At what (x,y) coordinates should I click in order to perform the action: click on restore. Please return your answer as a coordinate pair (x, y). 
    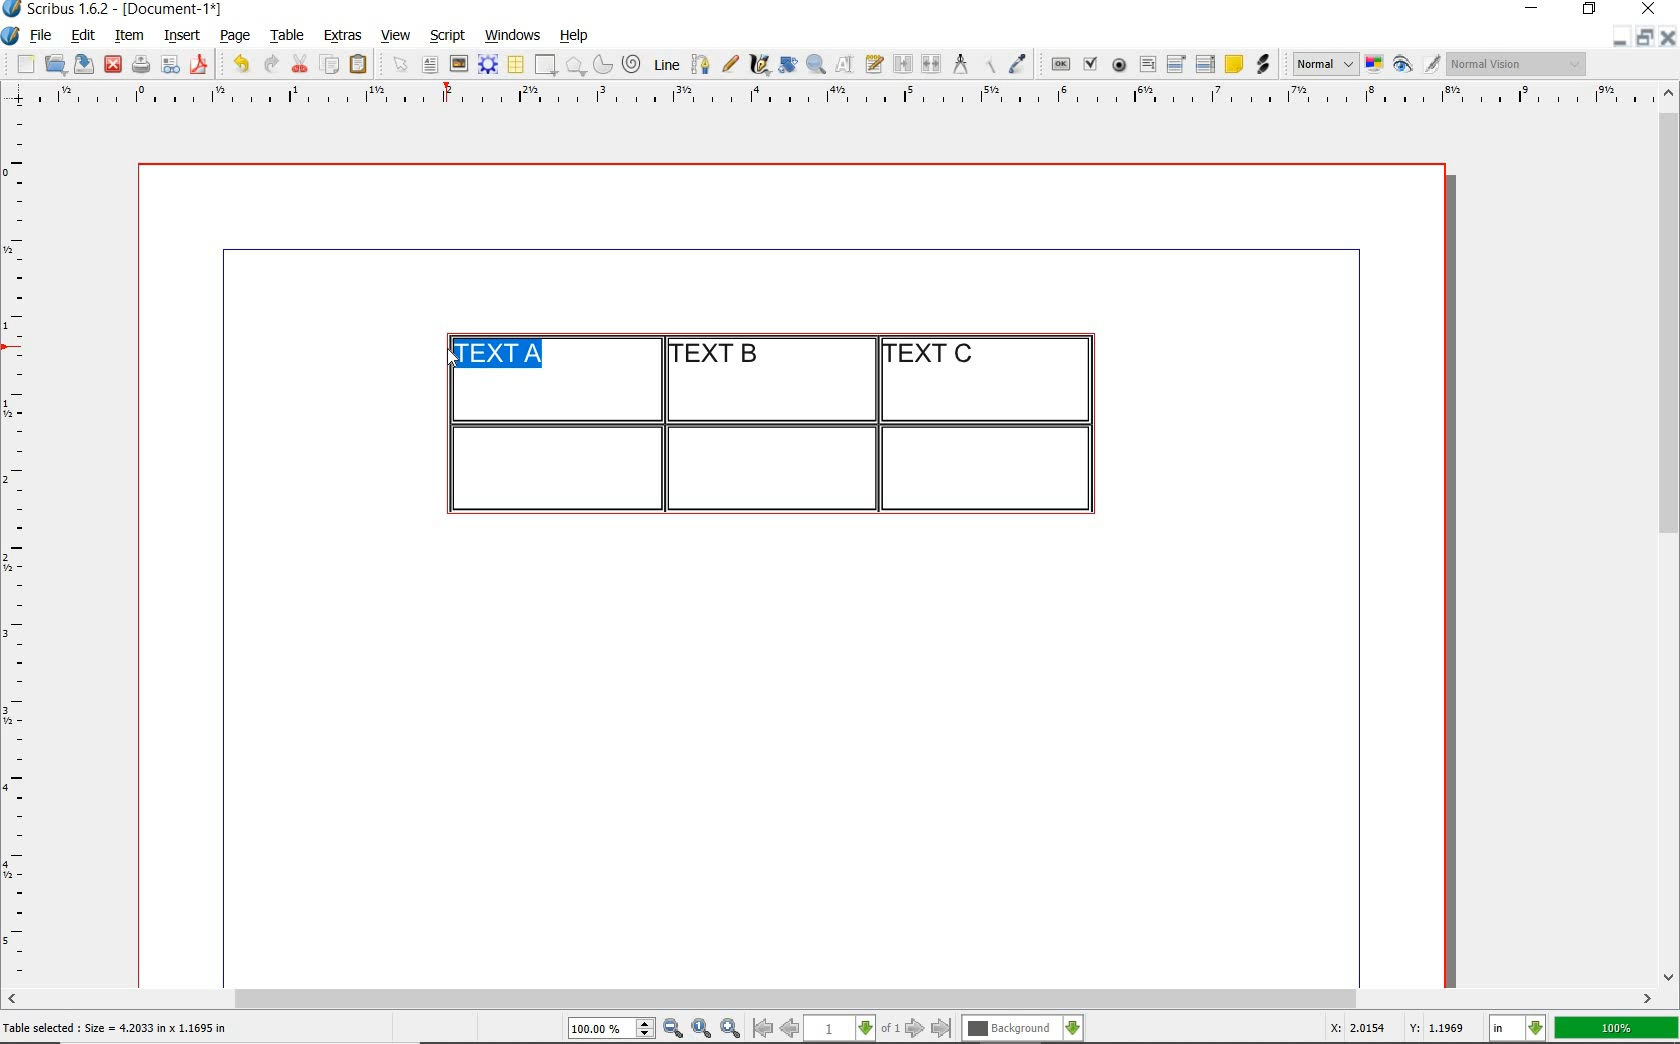
    Looking at the image, I should click on (1645, 36).